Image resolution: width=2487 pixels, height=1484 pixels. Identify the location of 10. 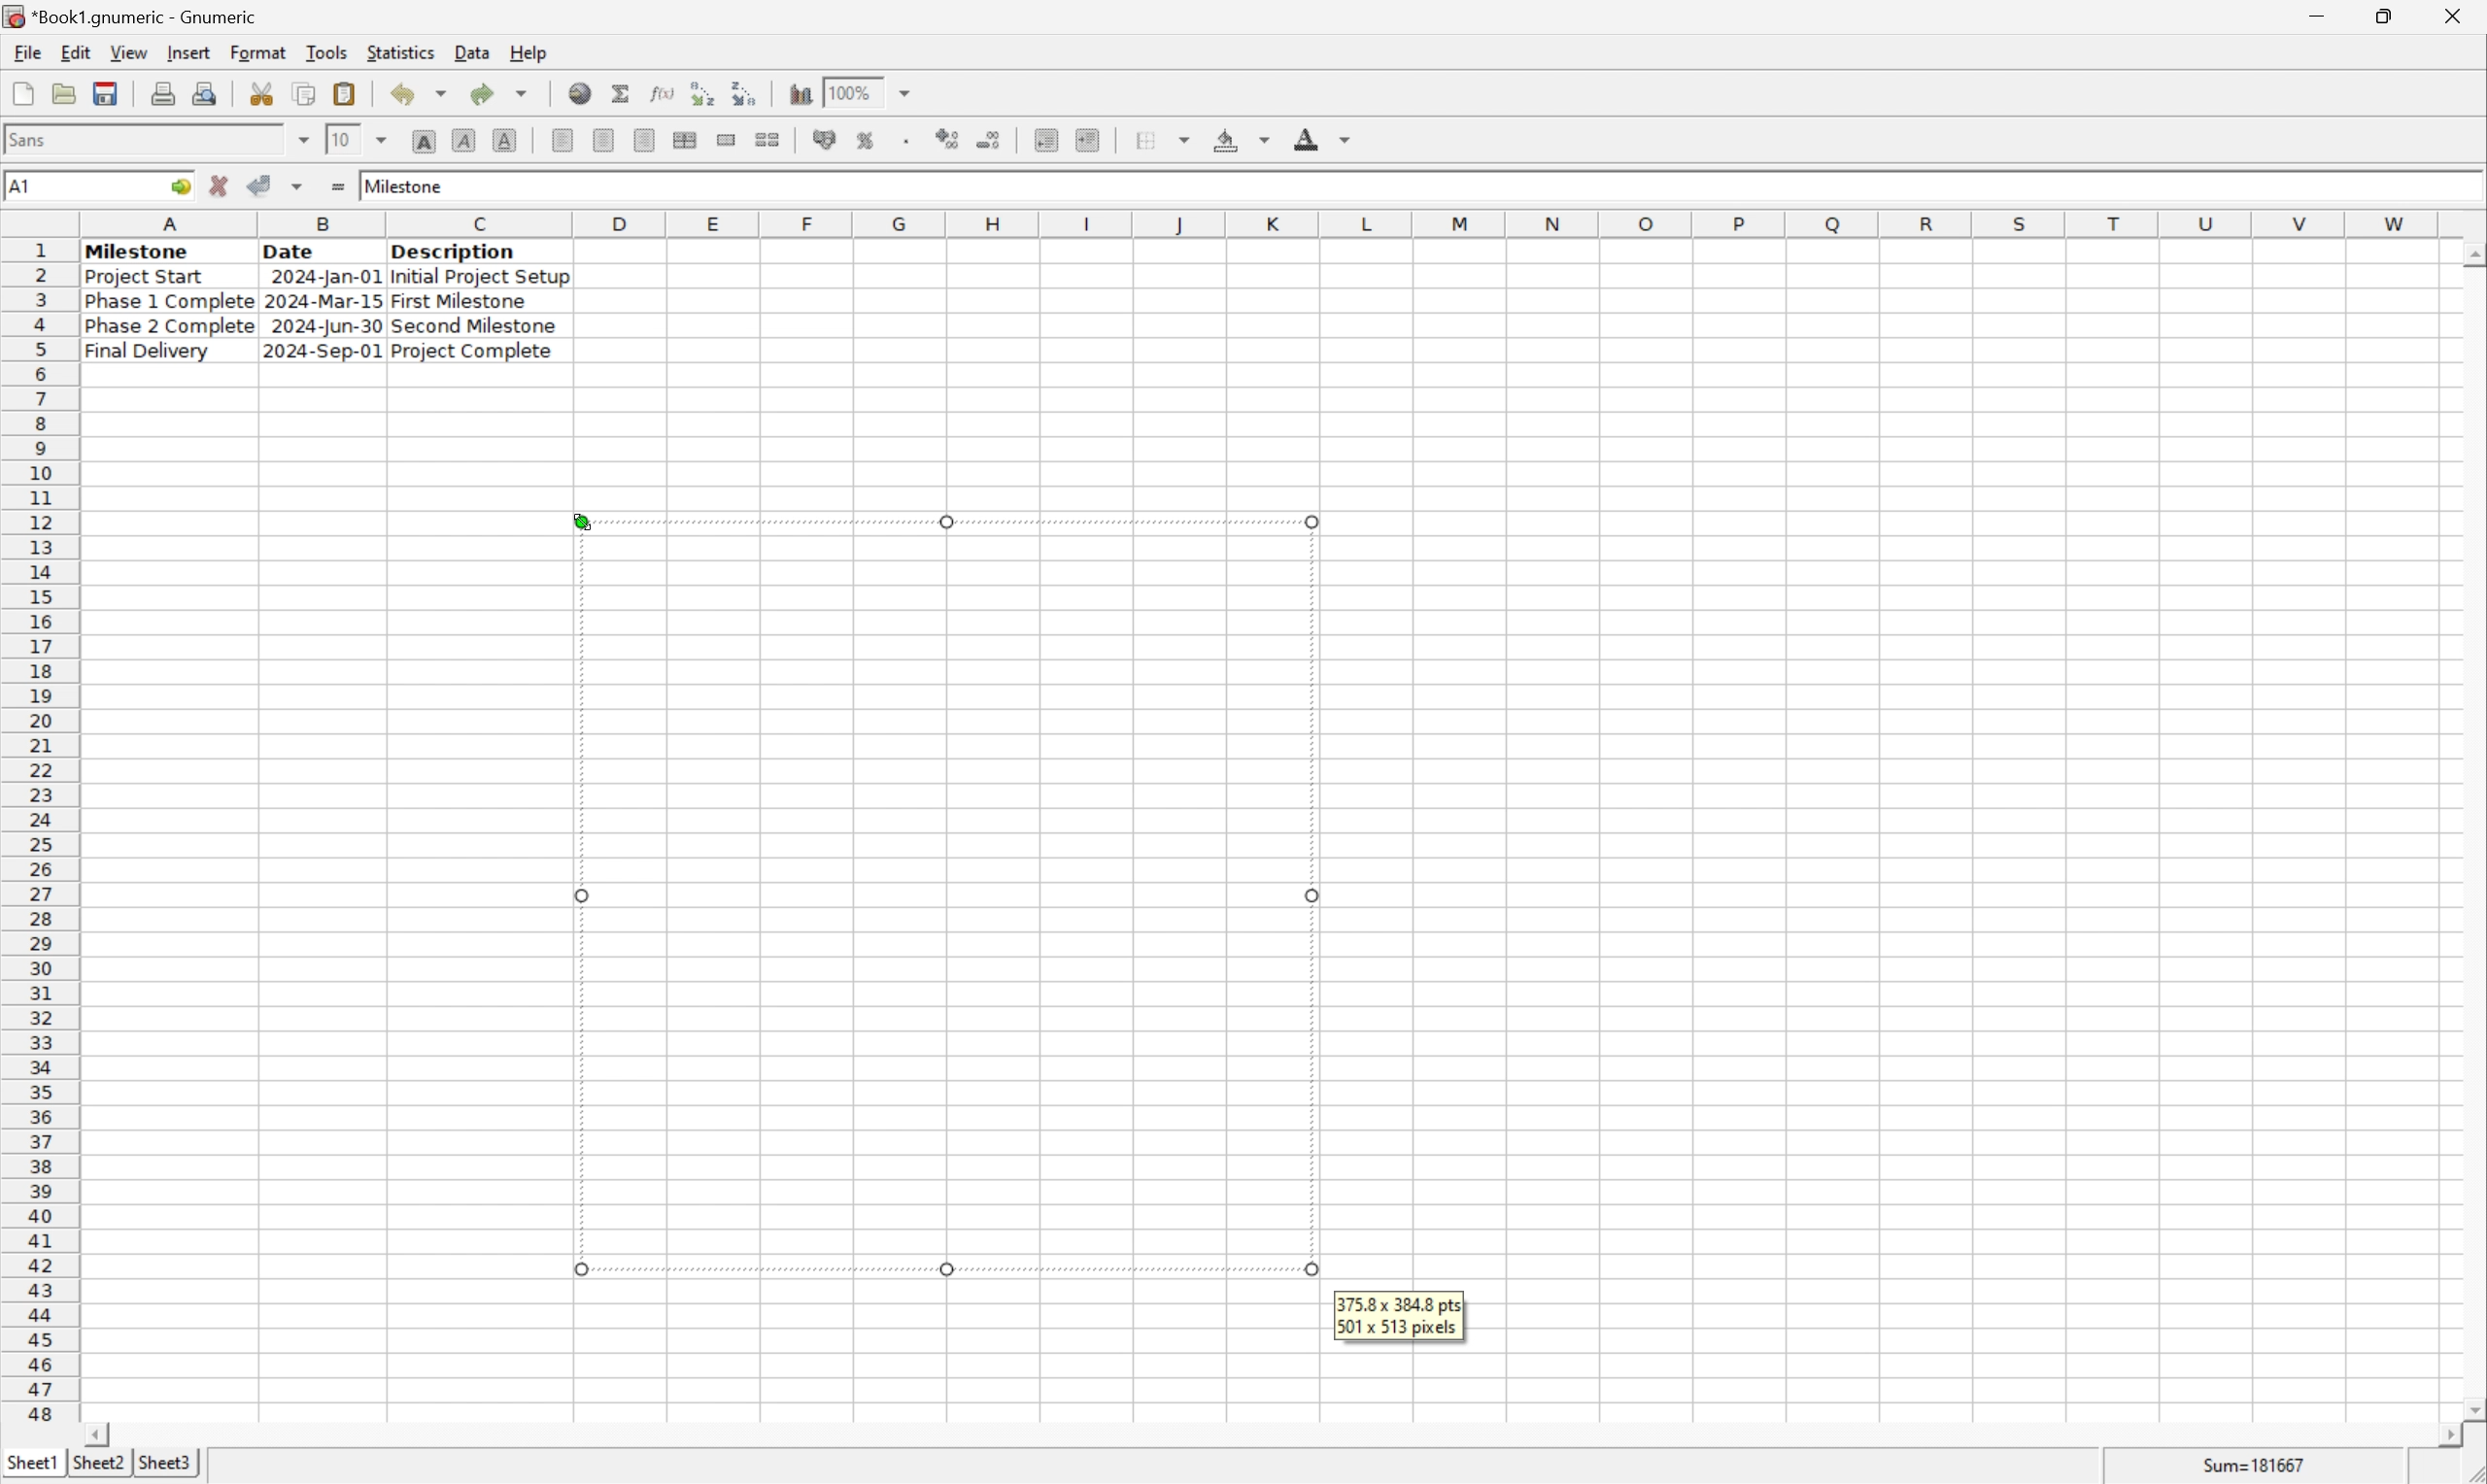
(339, 139).